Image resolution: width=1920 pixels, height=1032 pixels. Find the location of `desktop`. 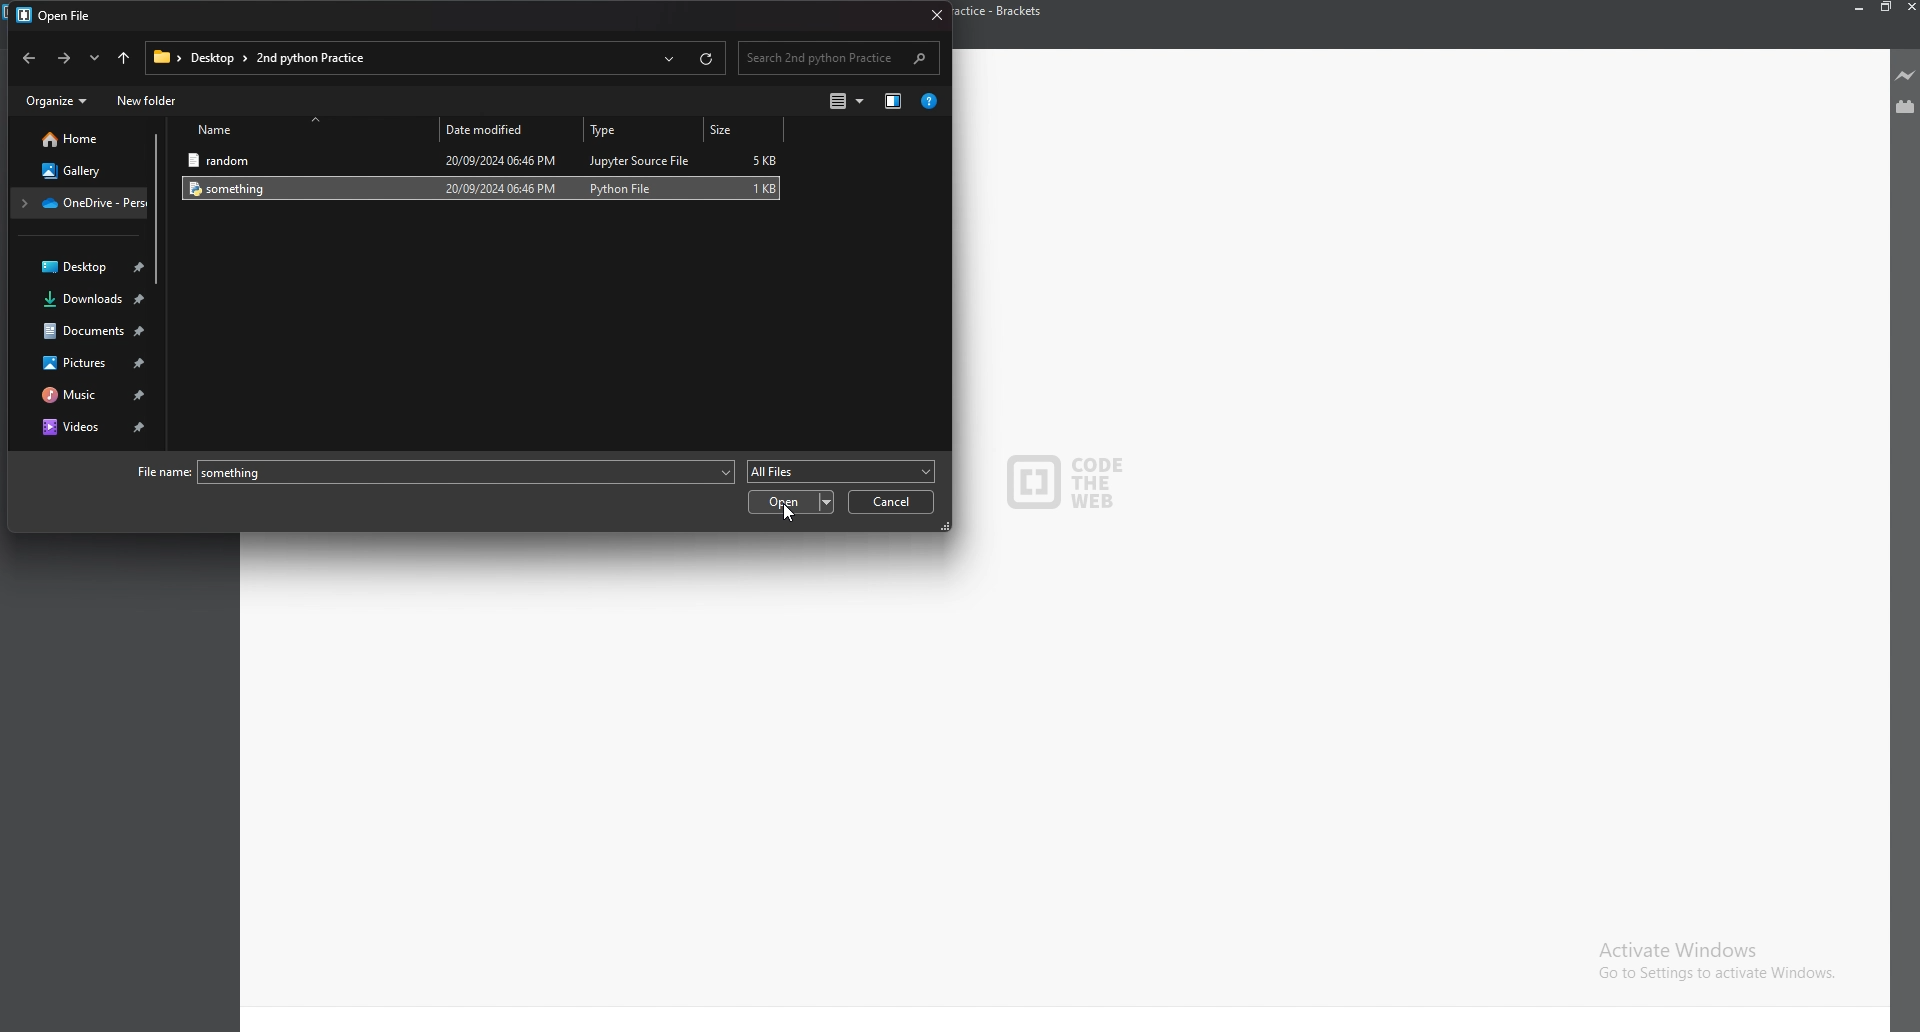

desktop is located at coordinates (81, 267).